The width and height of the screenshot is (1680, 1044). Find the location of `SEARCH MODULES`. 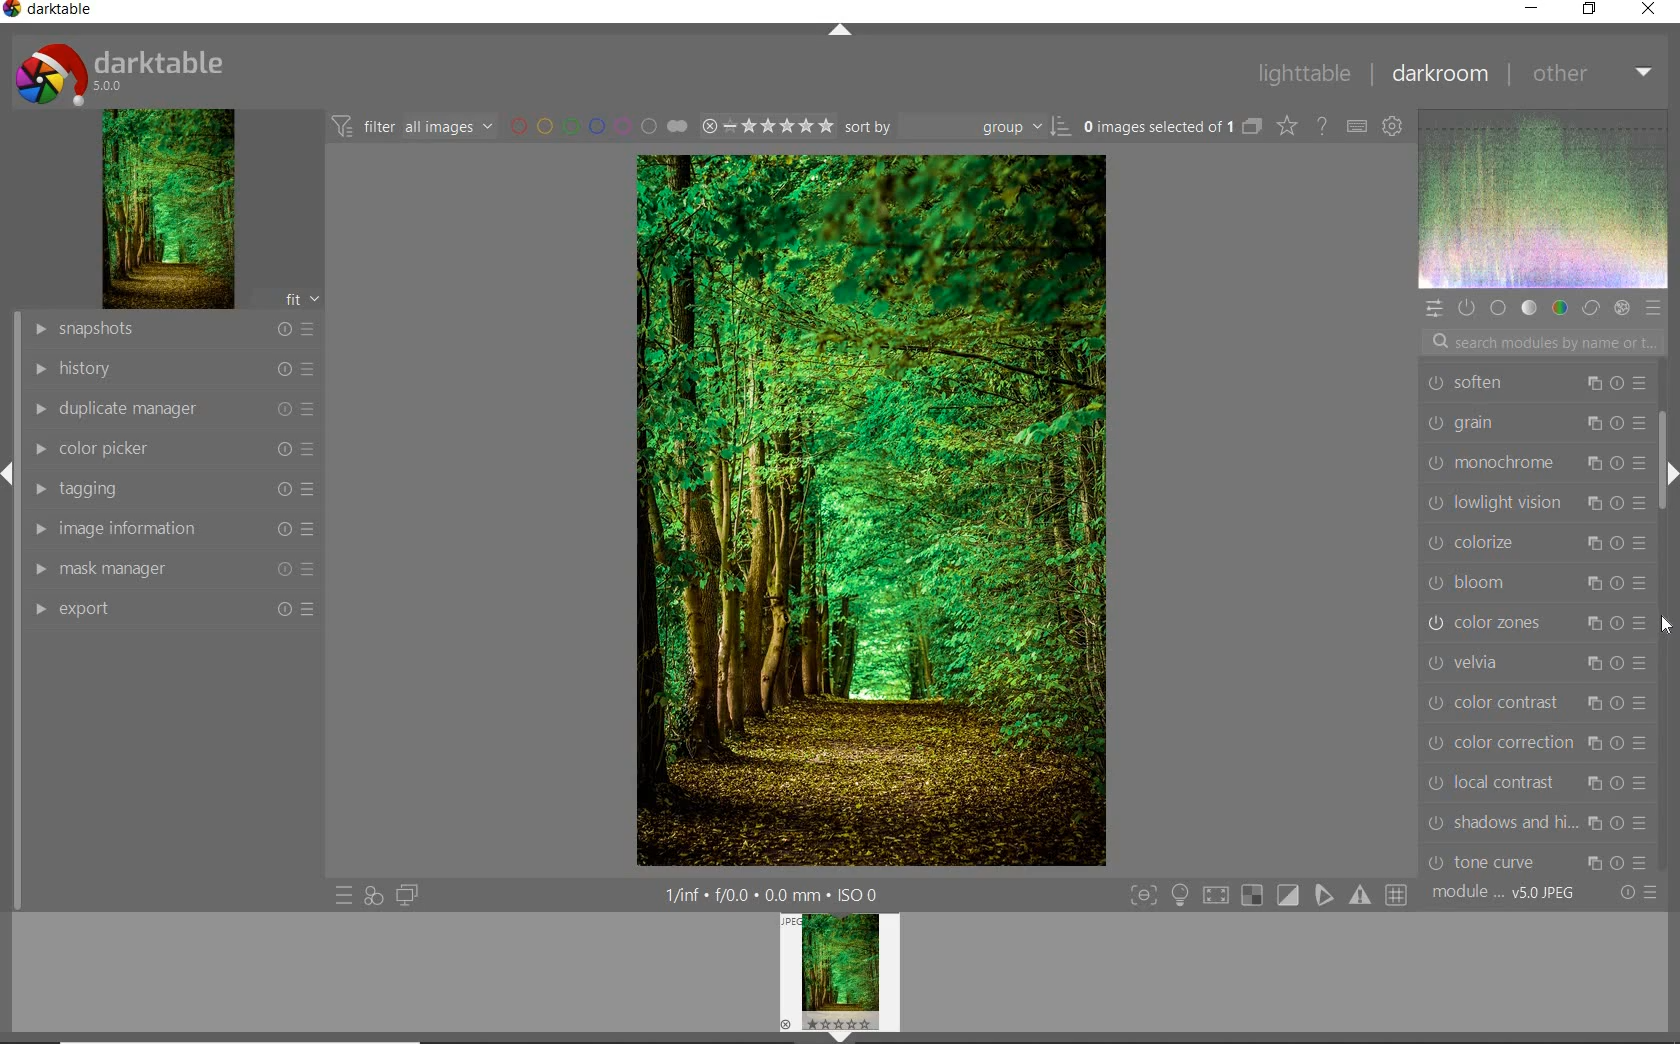

SEARCH MODULES is located at coordinates (1543, 342).